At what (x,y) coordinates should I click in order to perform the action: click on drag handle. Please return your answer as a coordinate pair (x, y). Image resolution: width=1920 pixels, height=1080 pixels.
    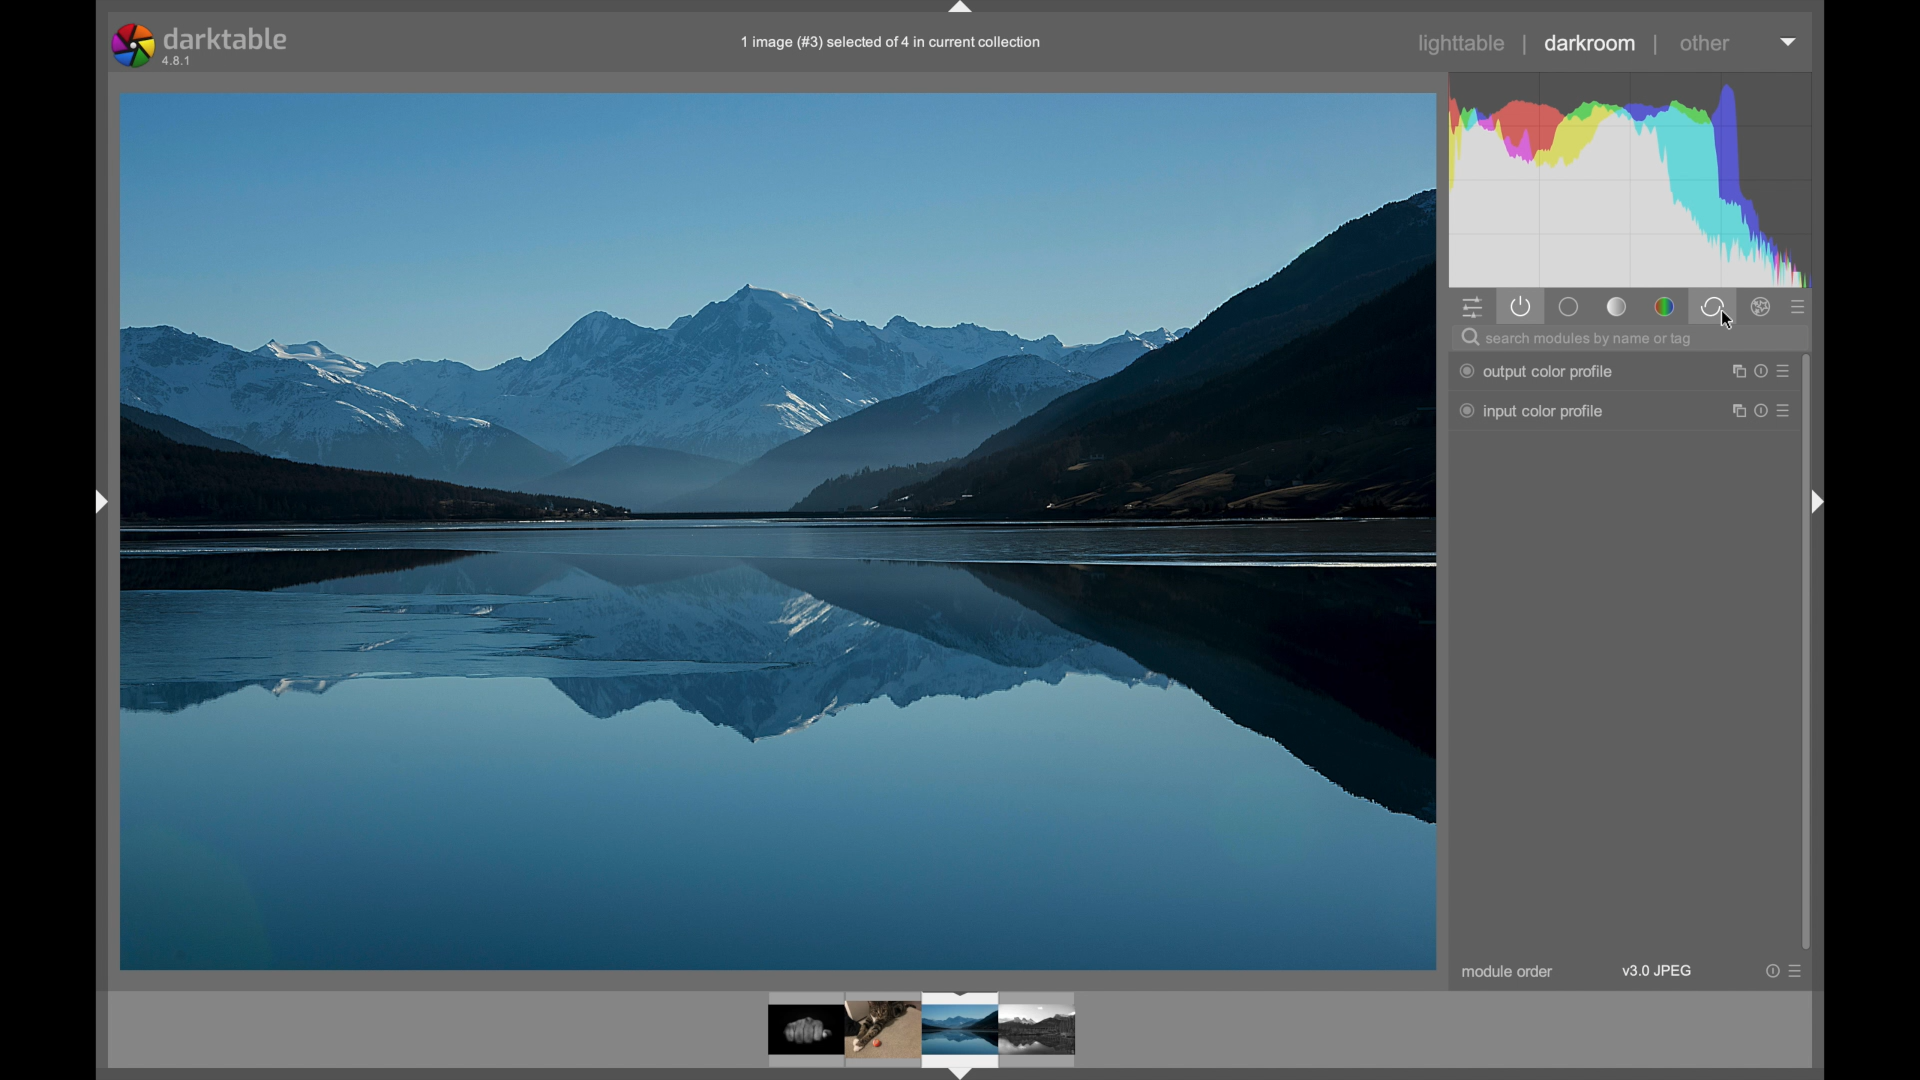
    Looking at the image, I should click on (98, 504).